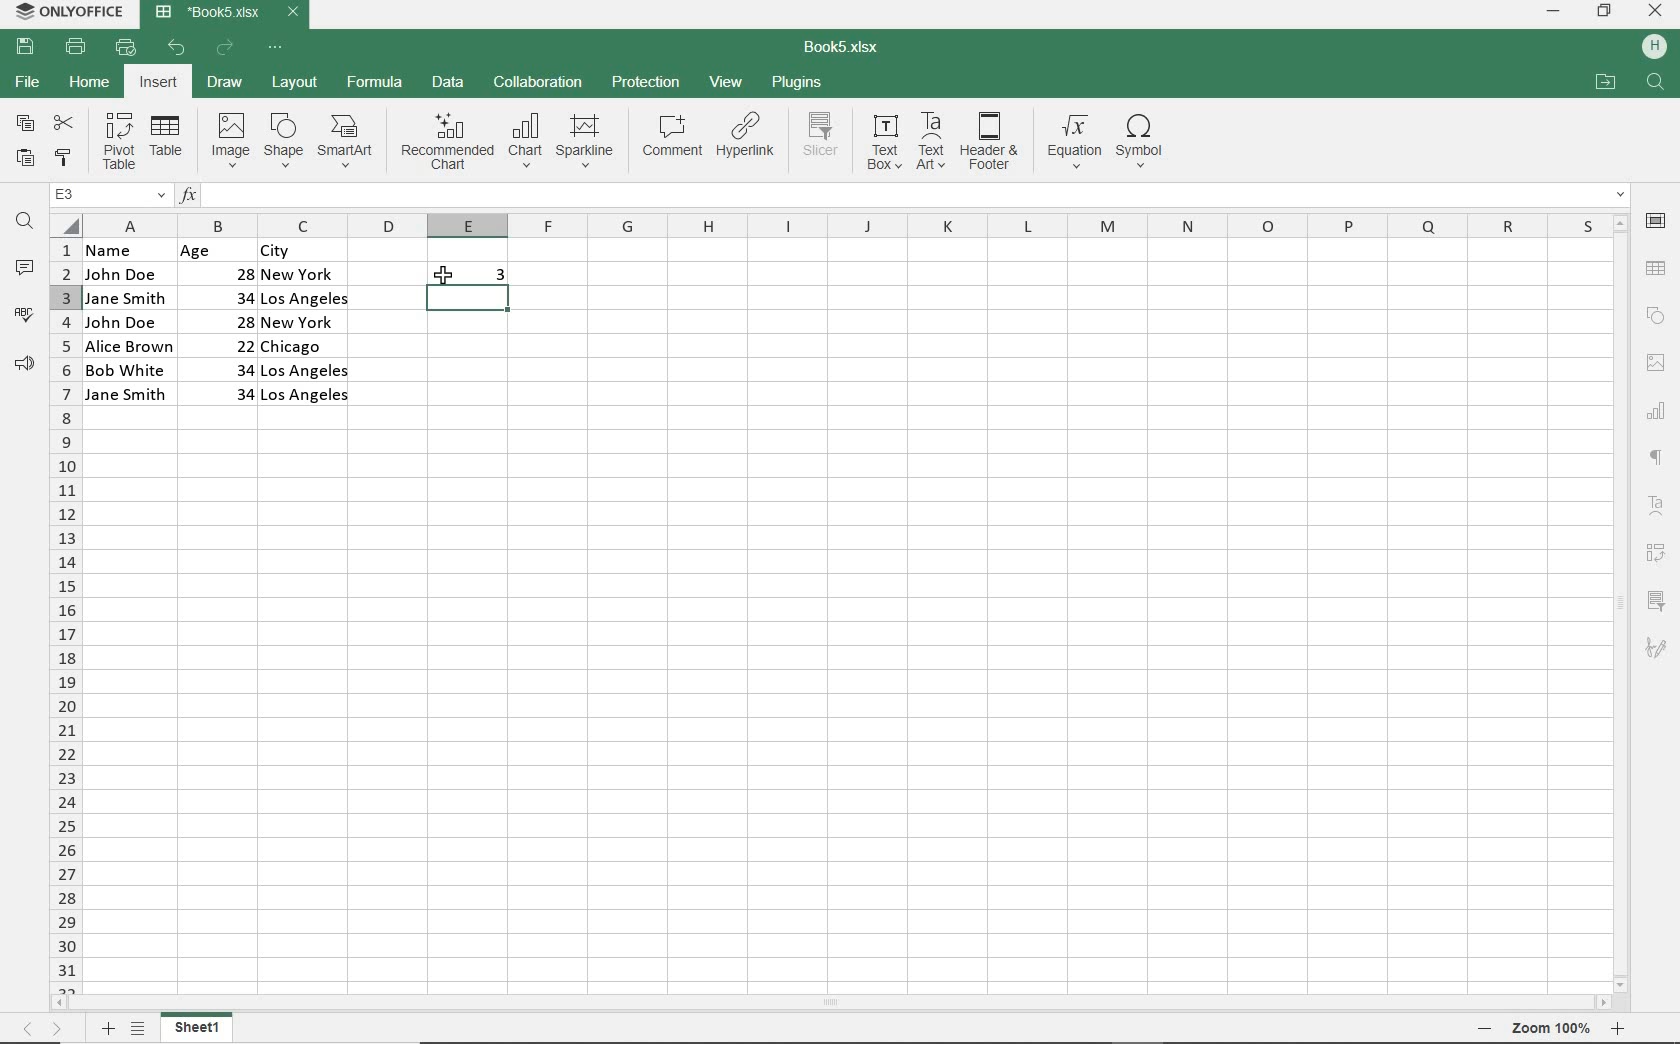  Describe the element at coordinates (177, 48) in the screenshot. I see `UNDO` at that location.